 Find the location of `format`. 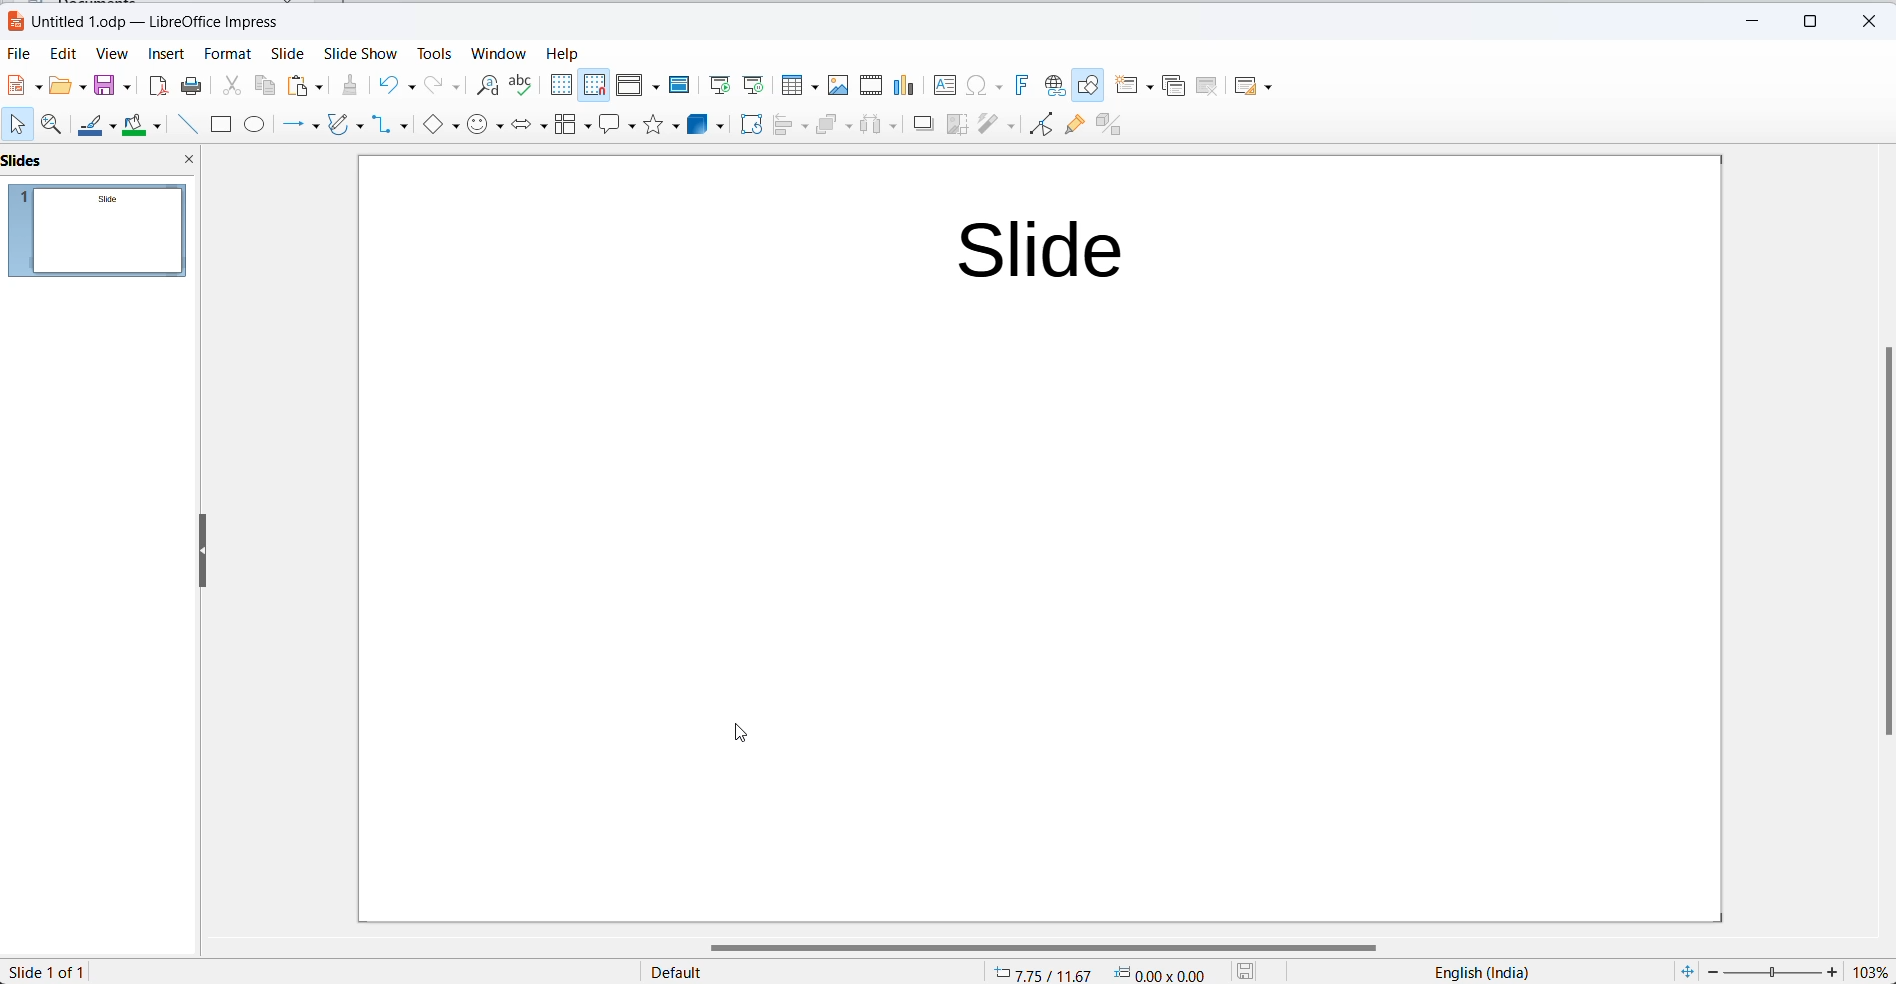

format is located at coordinates (226, 55).